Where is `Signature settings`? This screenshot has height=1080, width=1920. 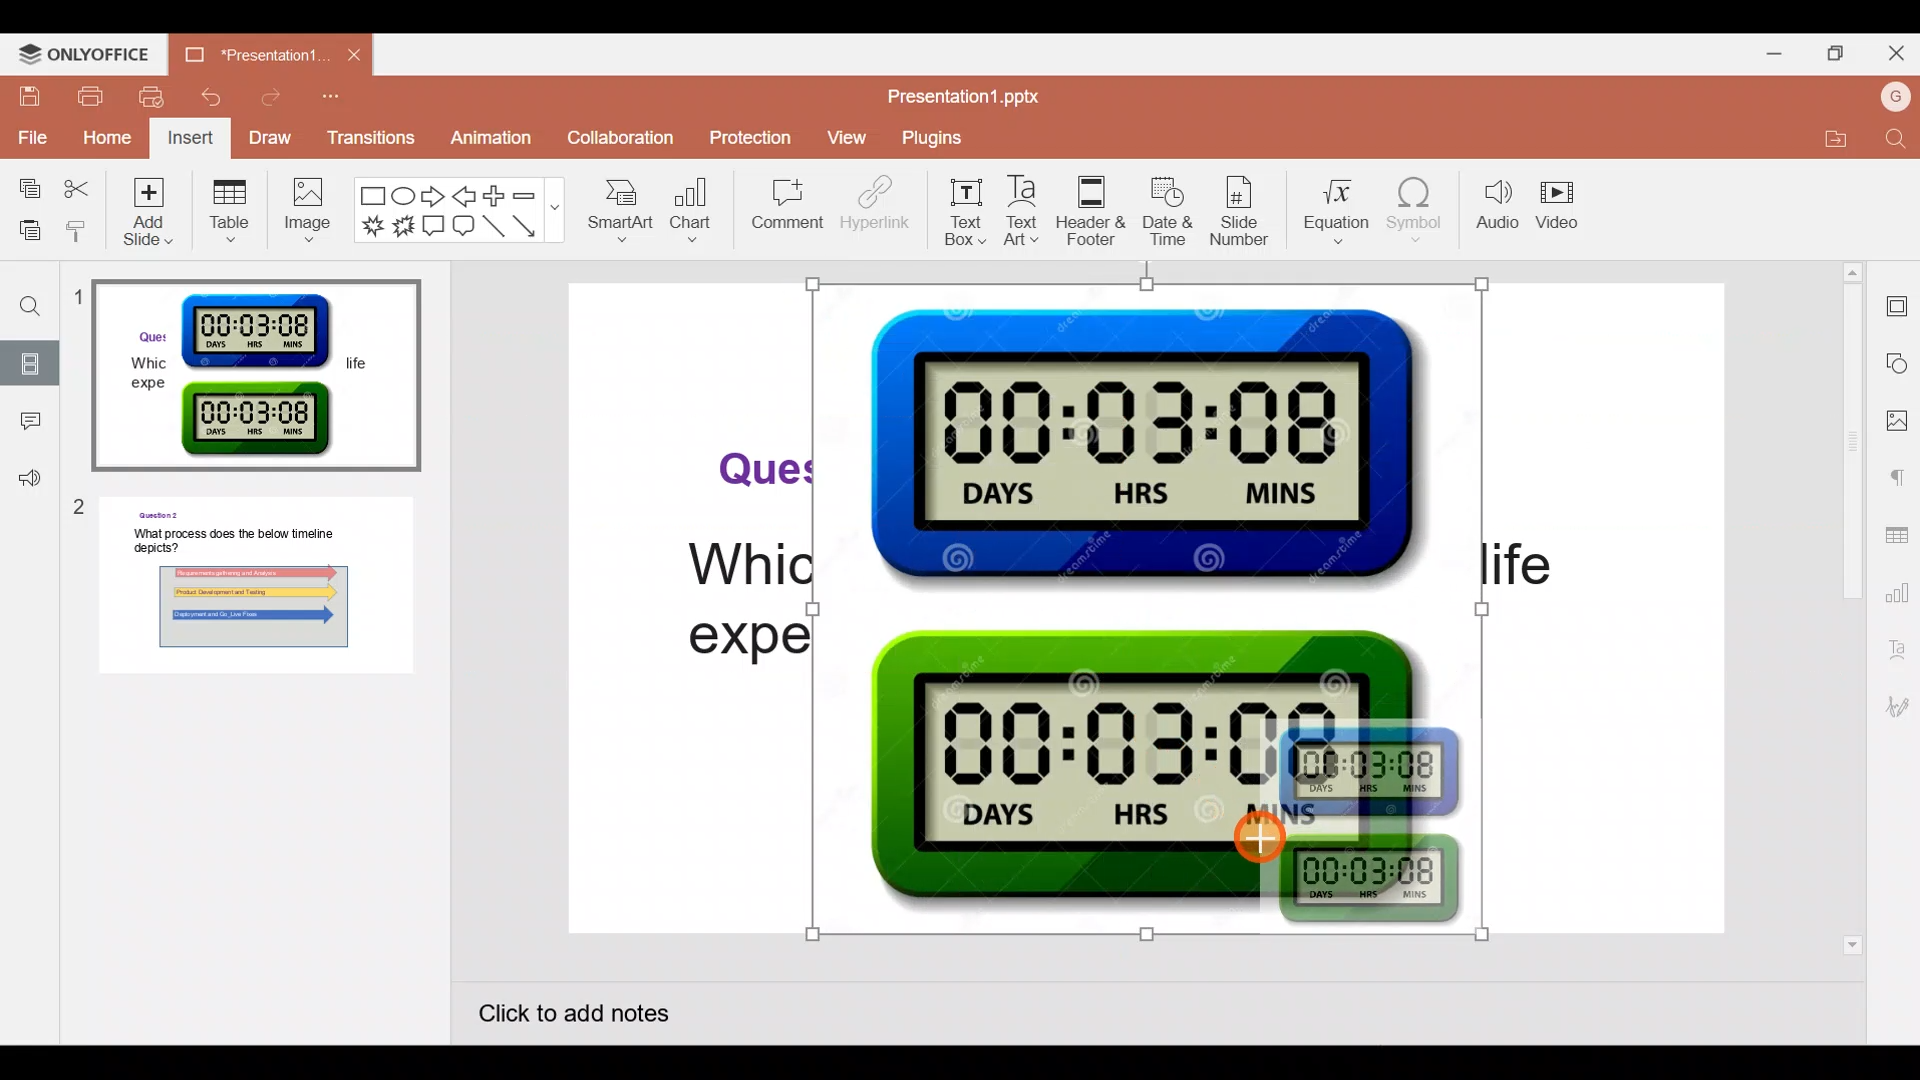
Signature settings is located at coordinates (1898, 707).